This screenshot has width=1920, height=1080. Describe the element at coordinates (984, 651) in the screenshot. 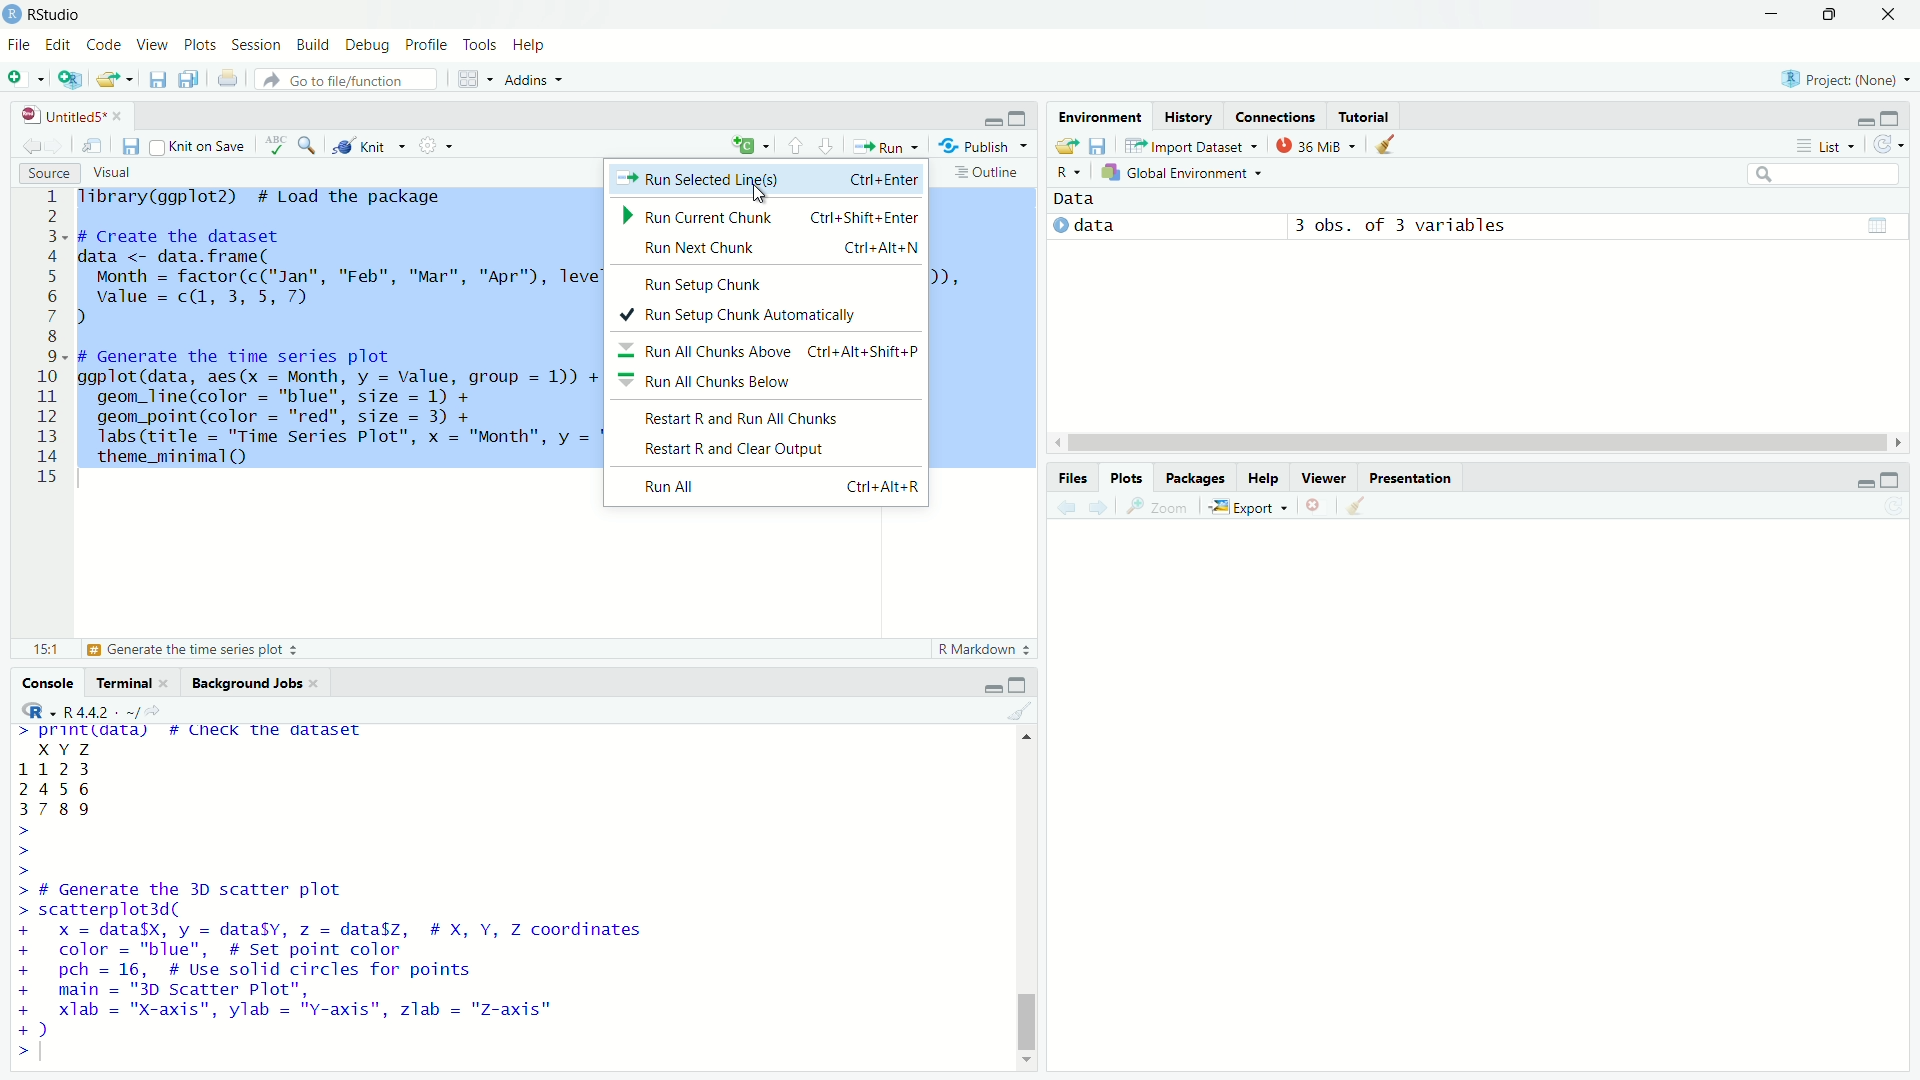

I see `R Markdown` at that location.